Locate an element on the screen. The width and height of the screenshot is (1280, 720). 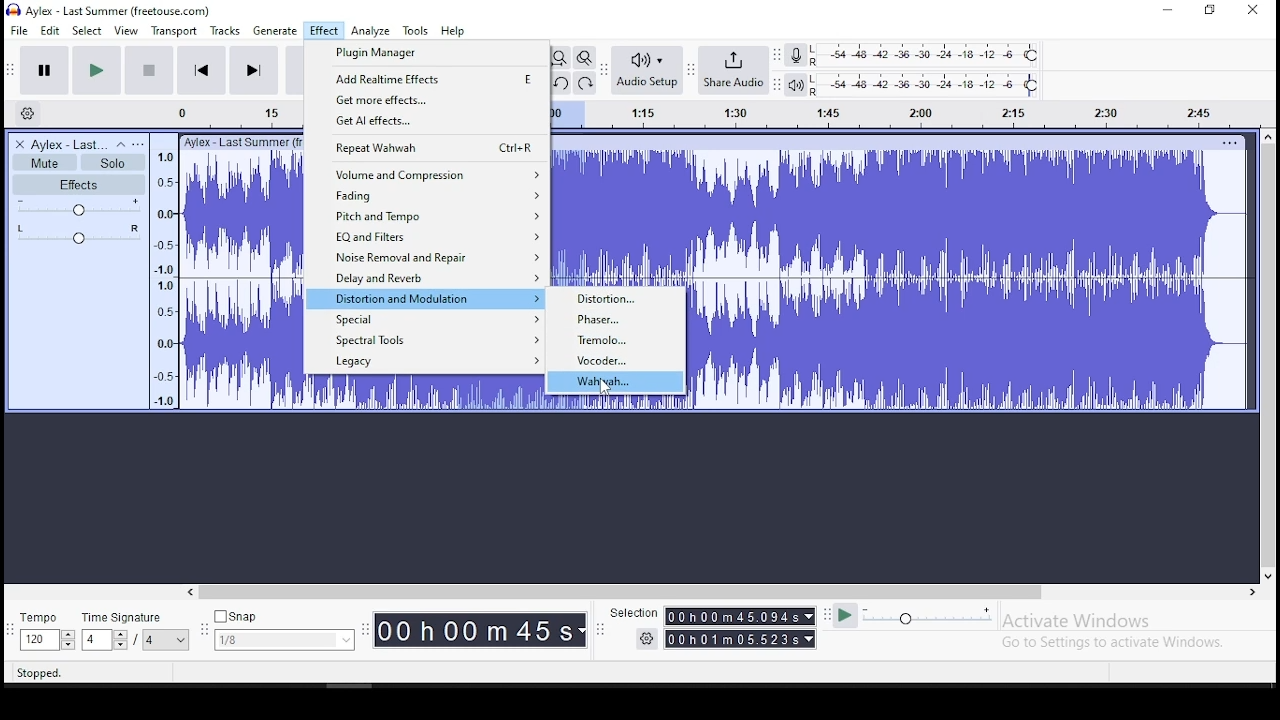
stopped is located at coordinates (40, 673).